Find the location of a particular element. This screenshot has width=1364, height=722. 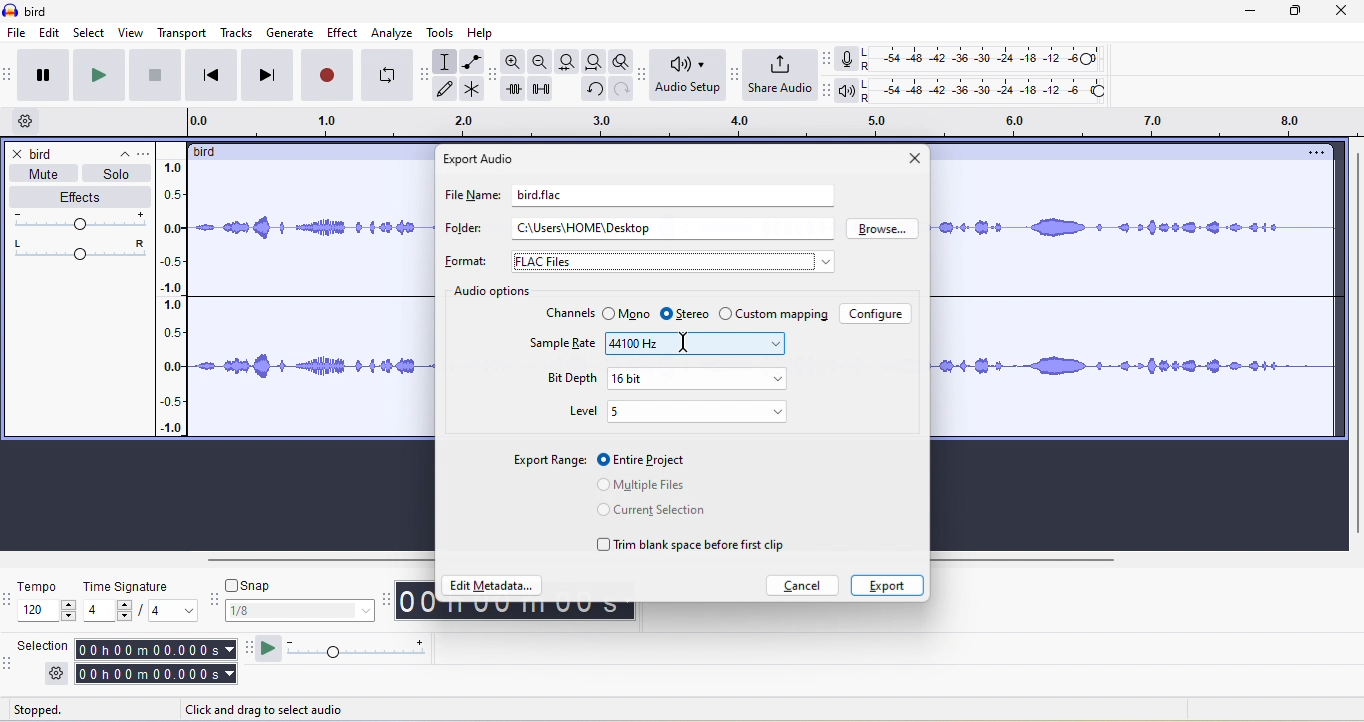

filename is located at coordinates (538, 193).